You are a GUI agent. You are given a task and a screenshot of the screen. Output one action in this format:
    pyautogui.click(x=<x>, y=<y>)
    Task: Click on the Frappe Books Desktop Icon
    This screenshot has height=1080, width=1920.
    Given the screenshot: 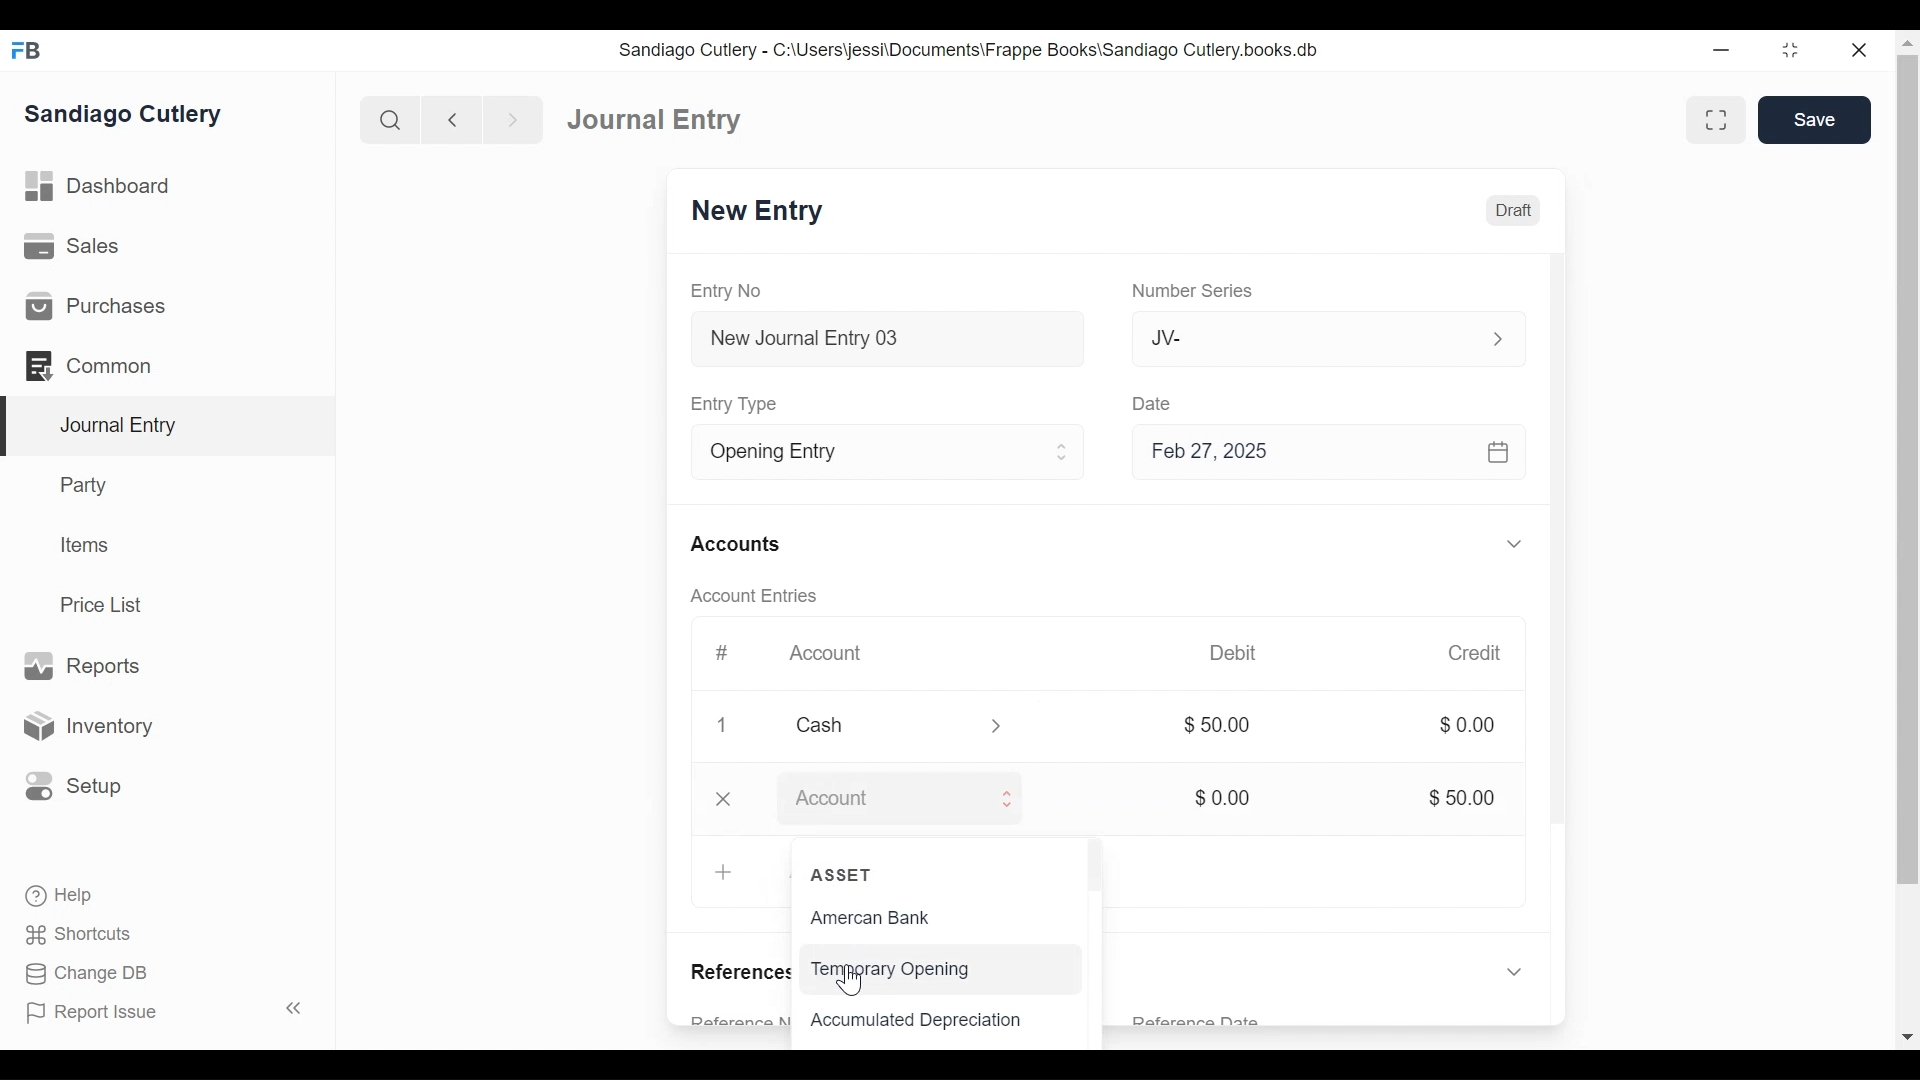 What is the action you would take?
    pyautogui.click(x=26, y=51)
    